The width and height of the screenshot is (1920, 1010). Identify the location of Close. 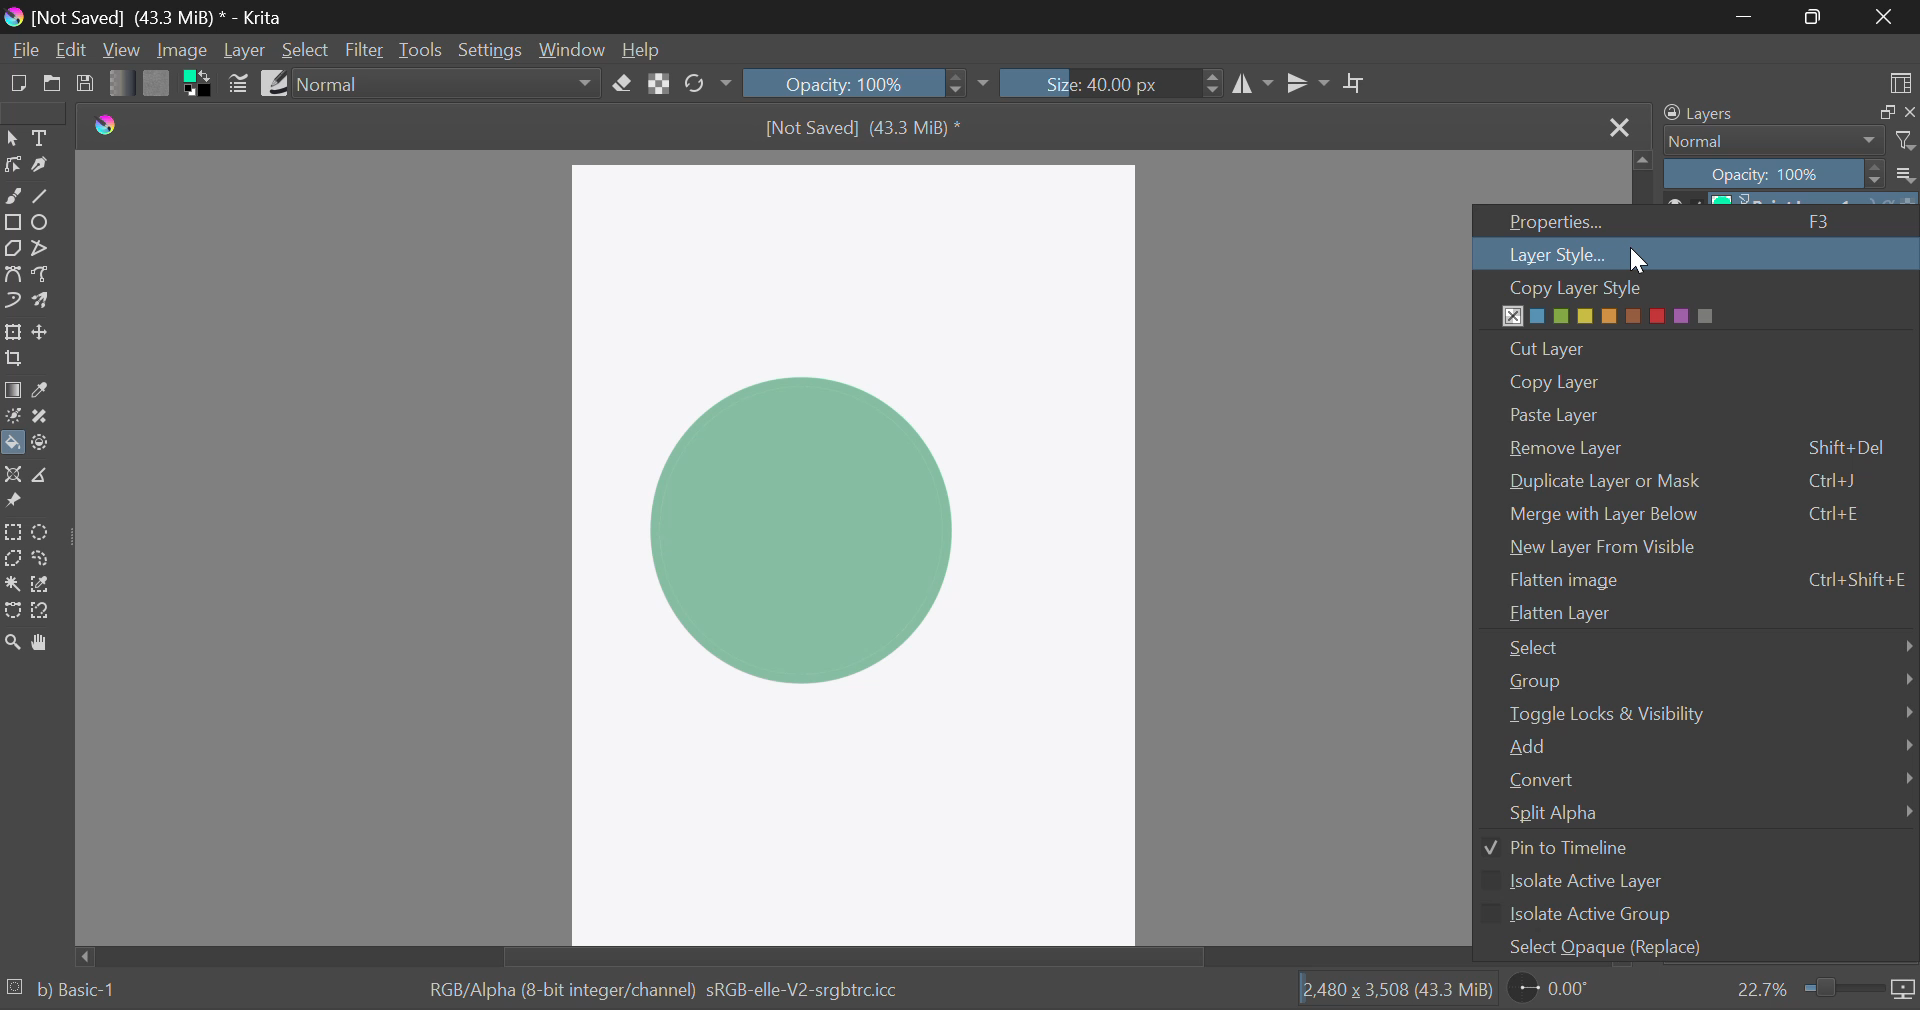
(1885, 17).